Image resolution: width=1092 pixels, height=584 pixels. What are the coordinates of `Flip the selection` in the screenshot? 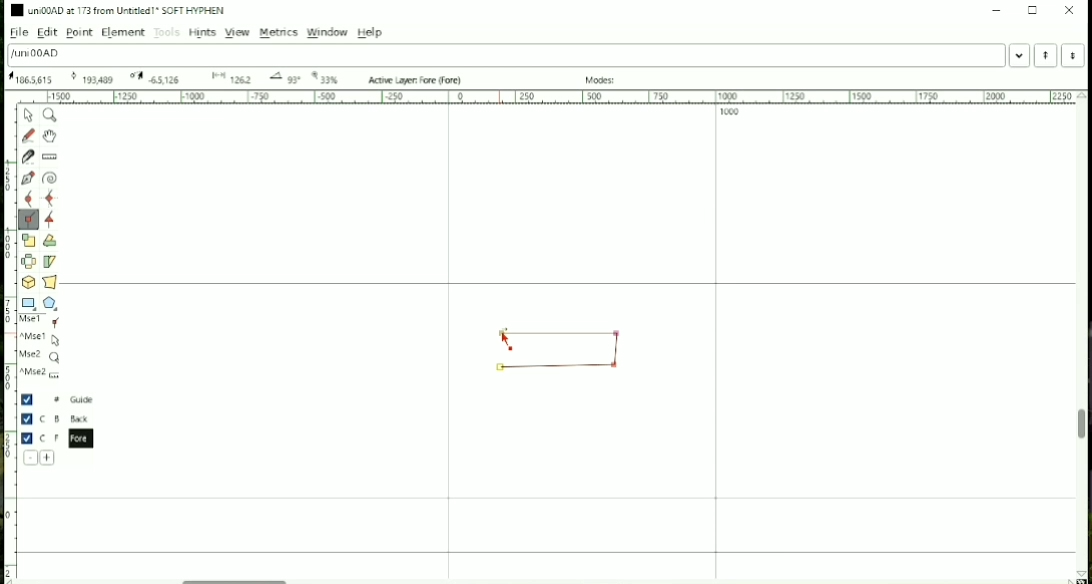 It's located at (29, 261).